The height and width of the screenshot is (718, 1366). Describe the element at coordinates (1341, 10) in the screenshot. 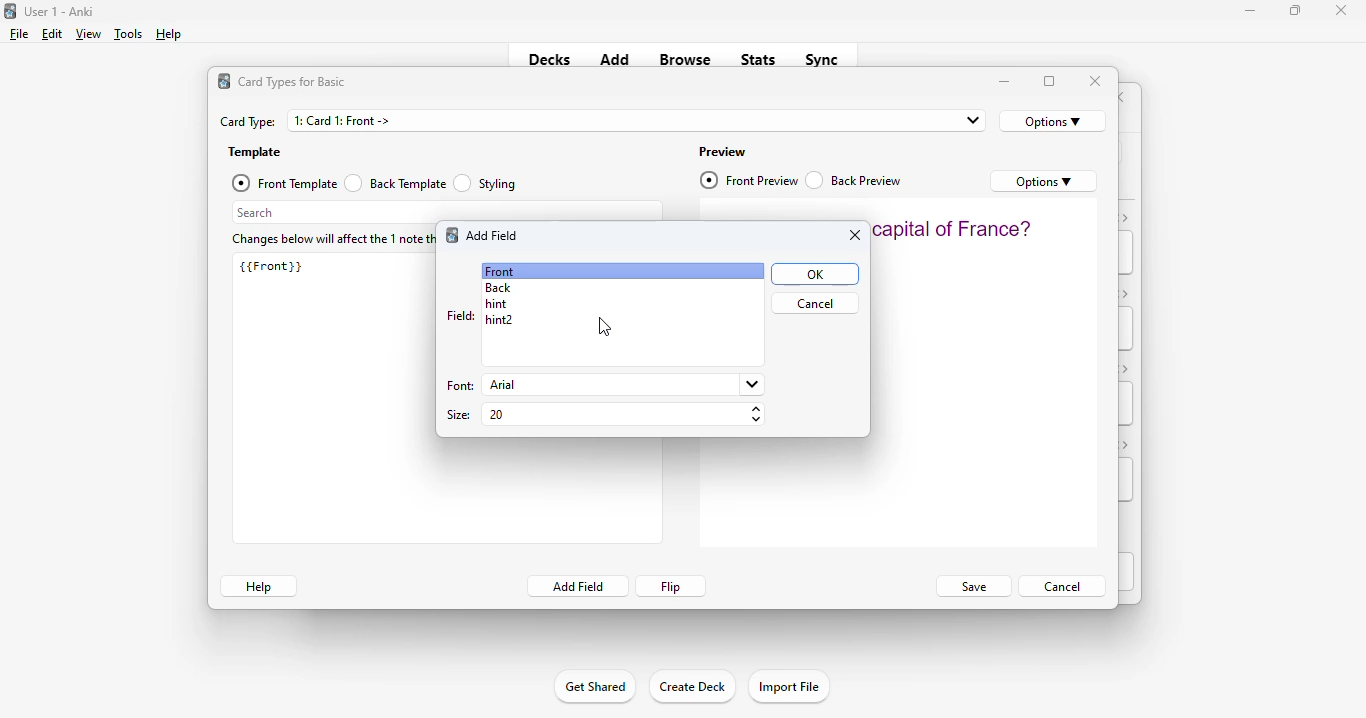

I see `close` at that location.